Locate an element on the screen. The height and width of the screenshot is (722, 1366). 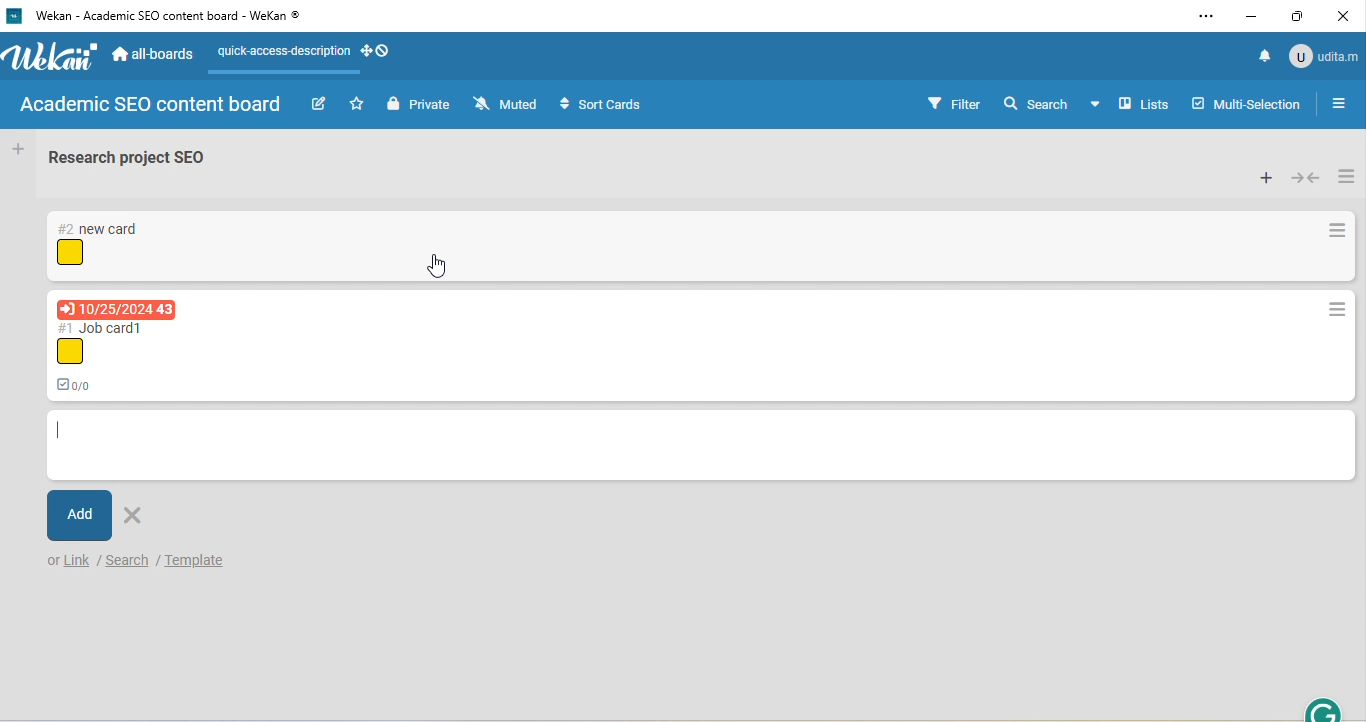
star this board is located at coordinates (357, 103).